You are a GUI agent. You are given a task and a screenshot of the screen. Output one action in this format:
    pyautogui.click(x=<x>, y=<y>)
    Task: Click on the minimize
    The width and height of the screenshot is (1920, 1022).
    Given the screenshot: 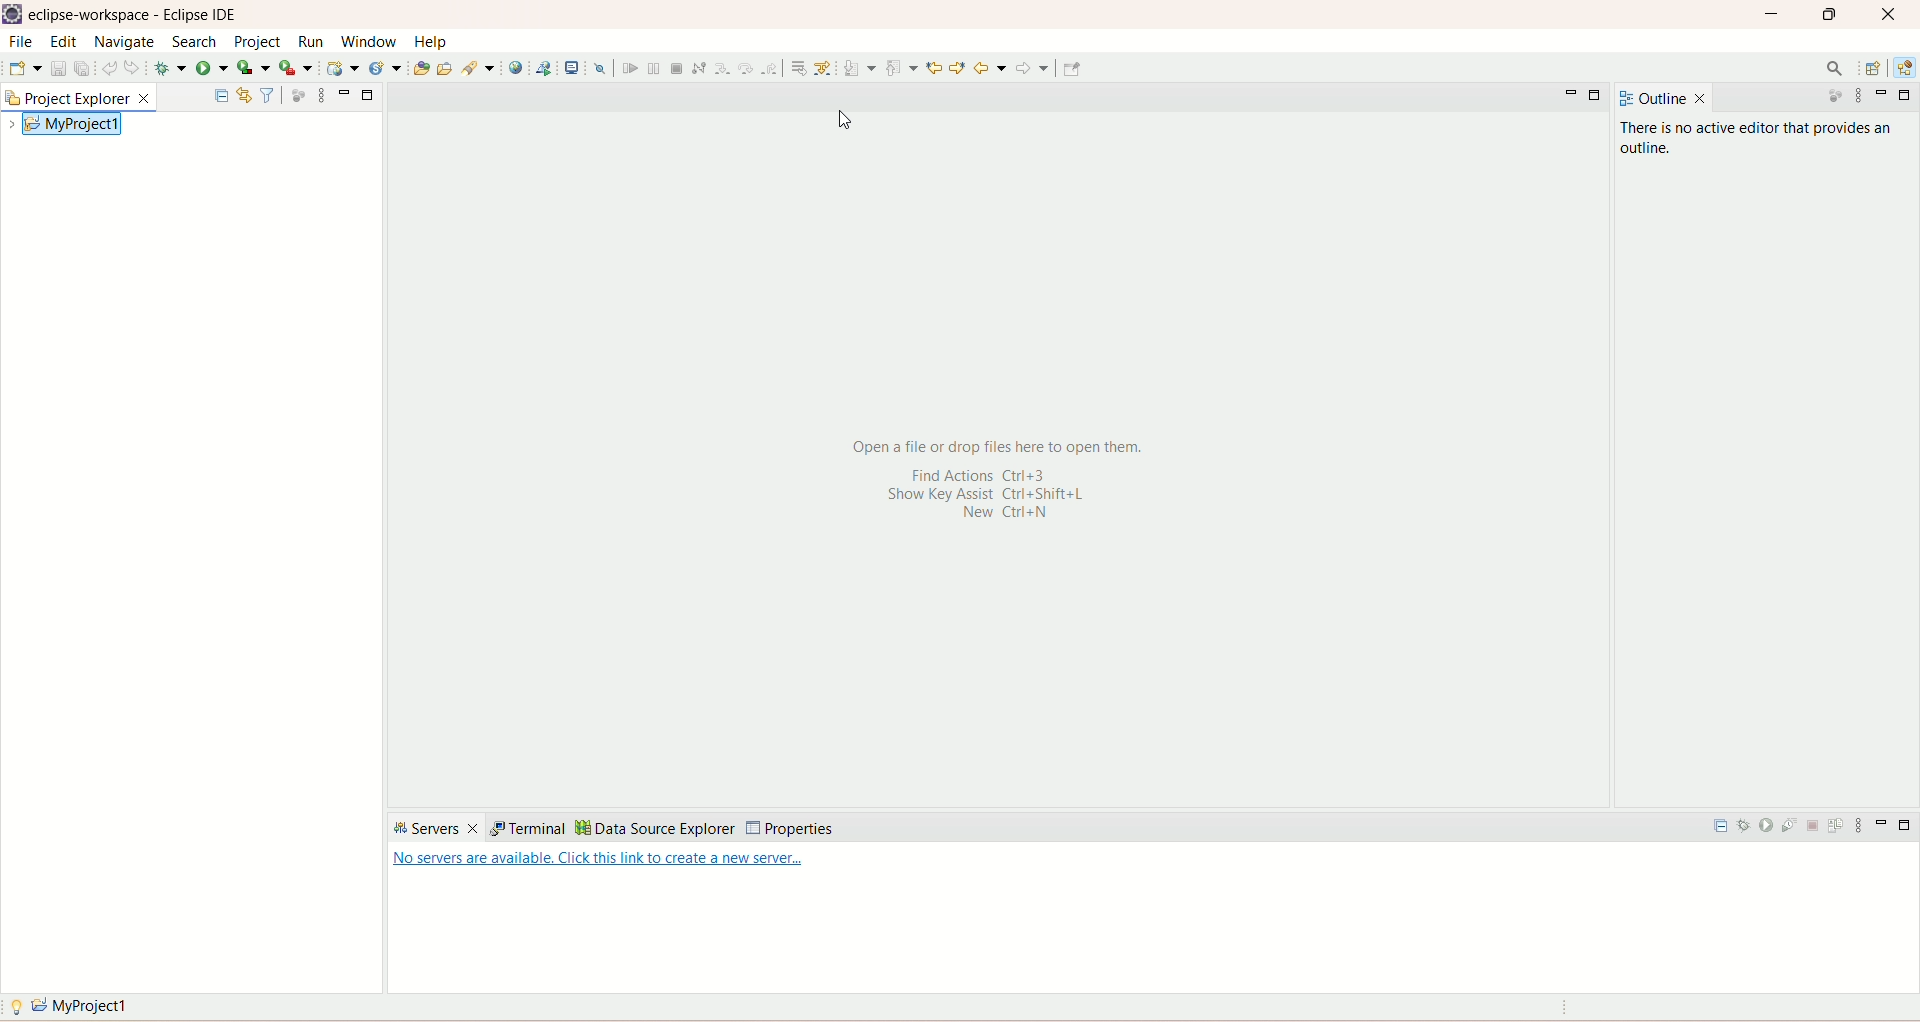 What is the action you would take?
    pyautogui.click(x=1880, y=829)
    